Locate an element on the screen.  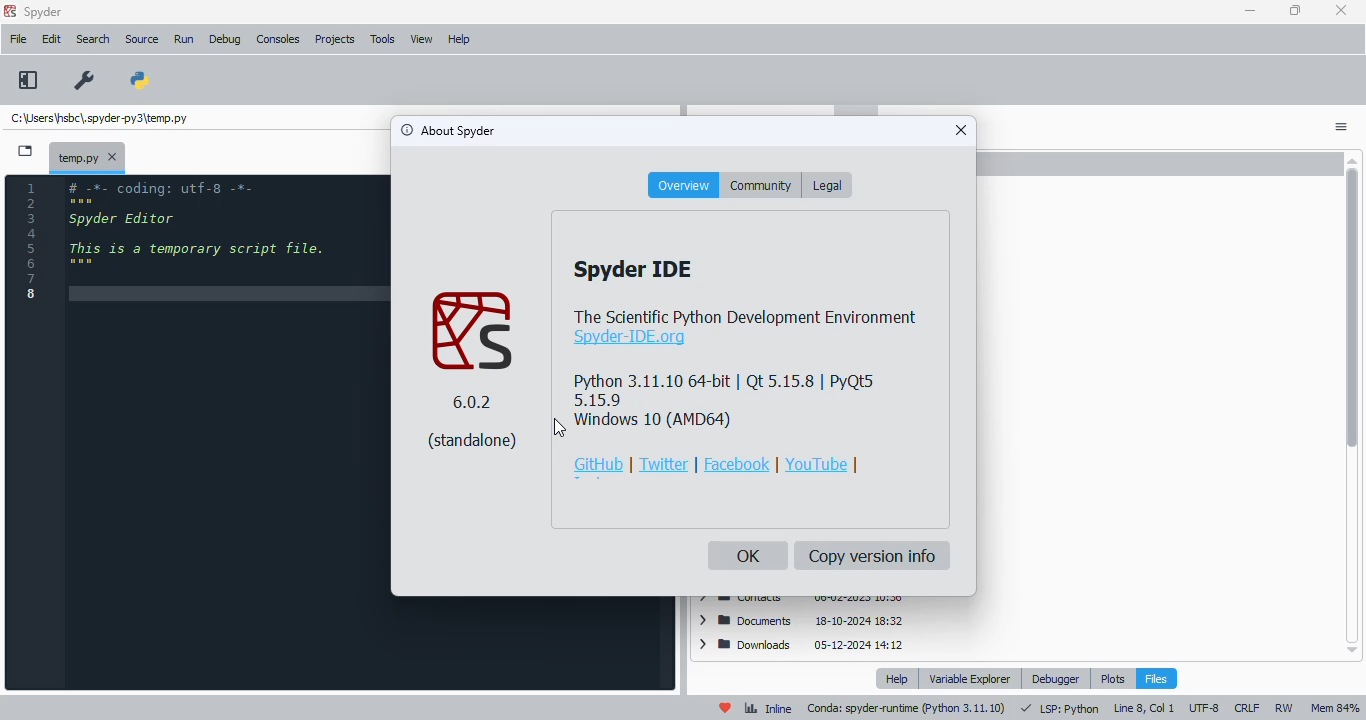
temporary file is located at coordinates (88, 156).